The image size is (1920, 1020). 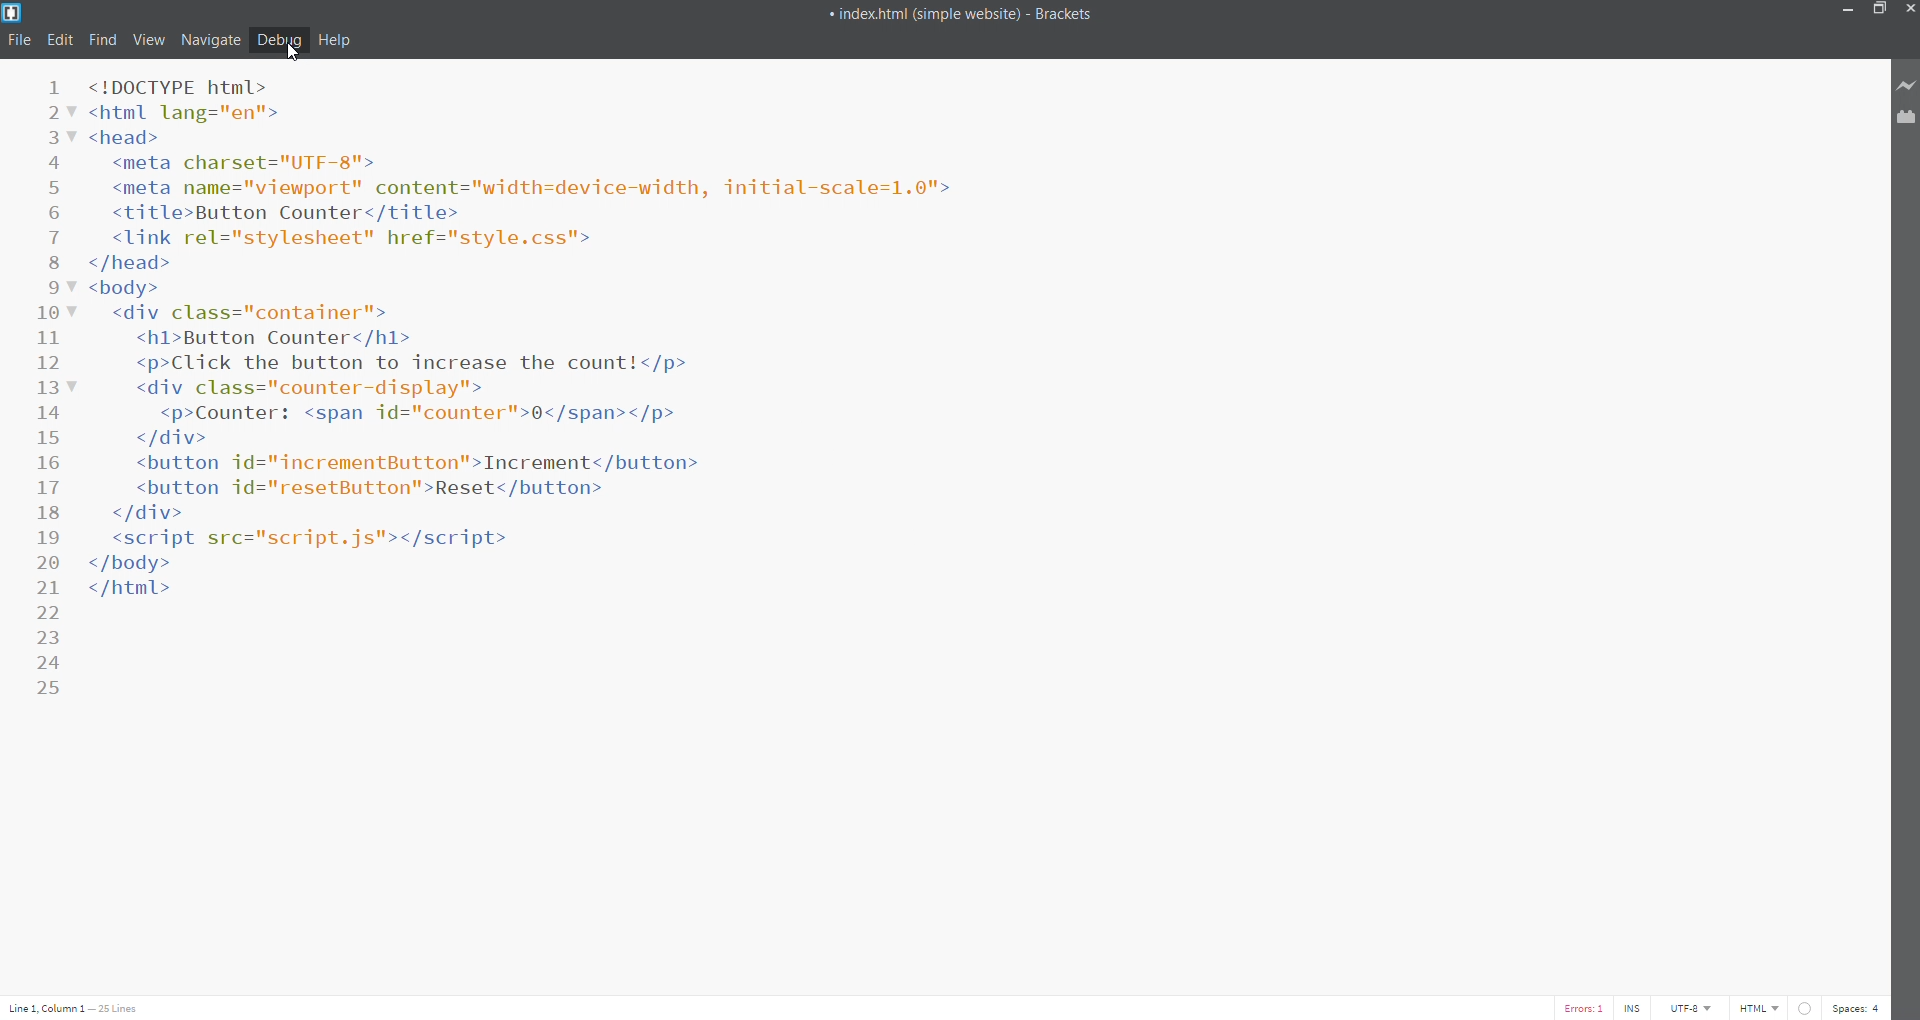 What do you see at coordinates (82, 1008) in the screenshot?
I see `text cursor position` at bounding box center [82, 1008].